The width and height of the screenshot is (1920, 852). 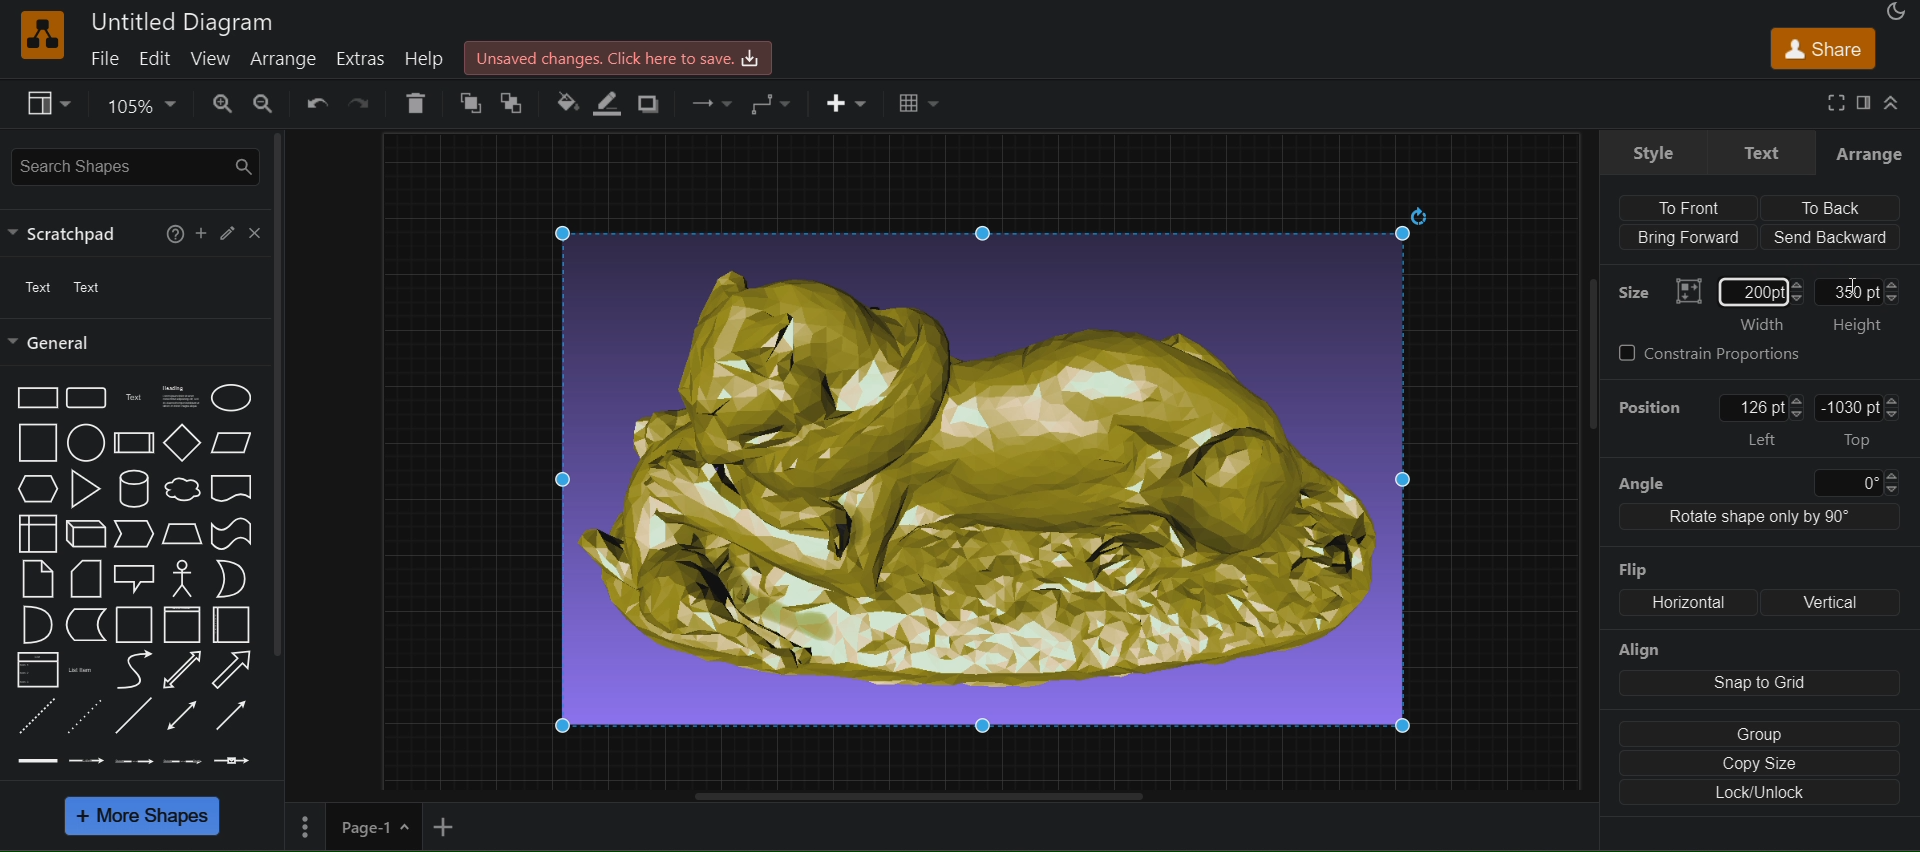 I want to click on format, so click(x=1863, y=100).